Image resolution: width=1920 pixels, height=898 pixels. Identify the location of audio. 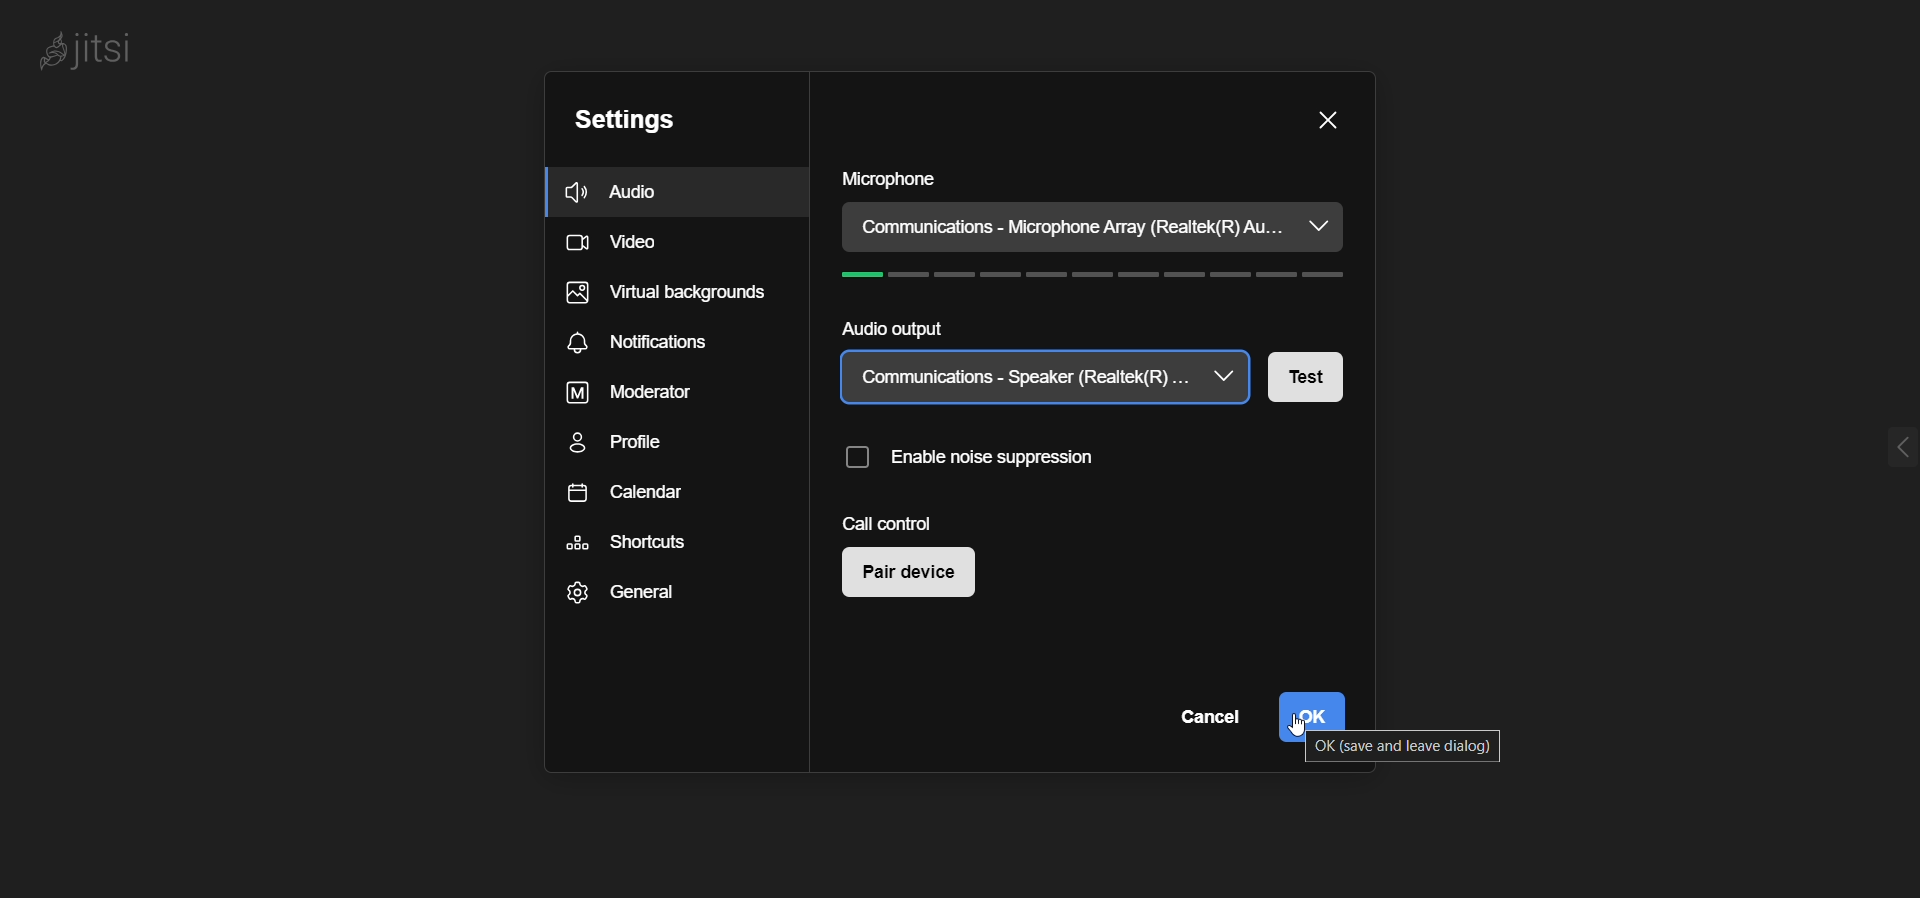
(620, 192).